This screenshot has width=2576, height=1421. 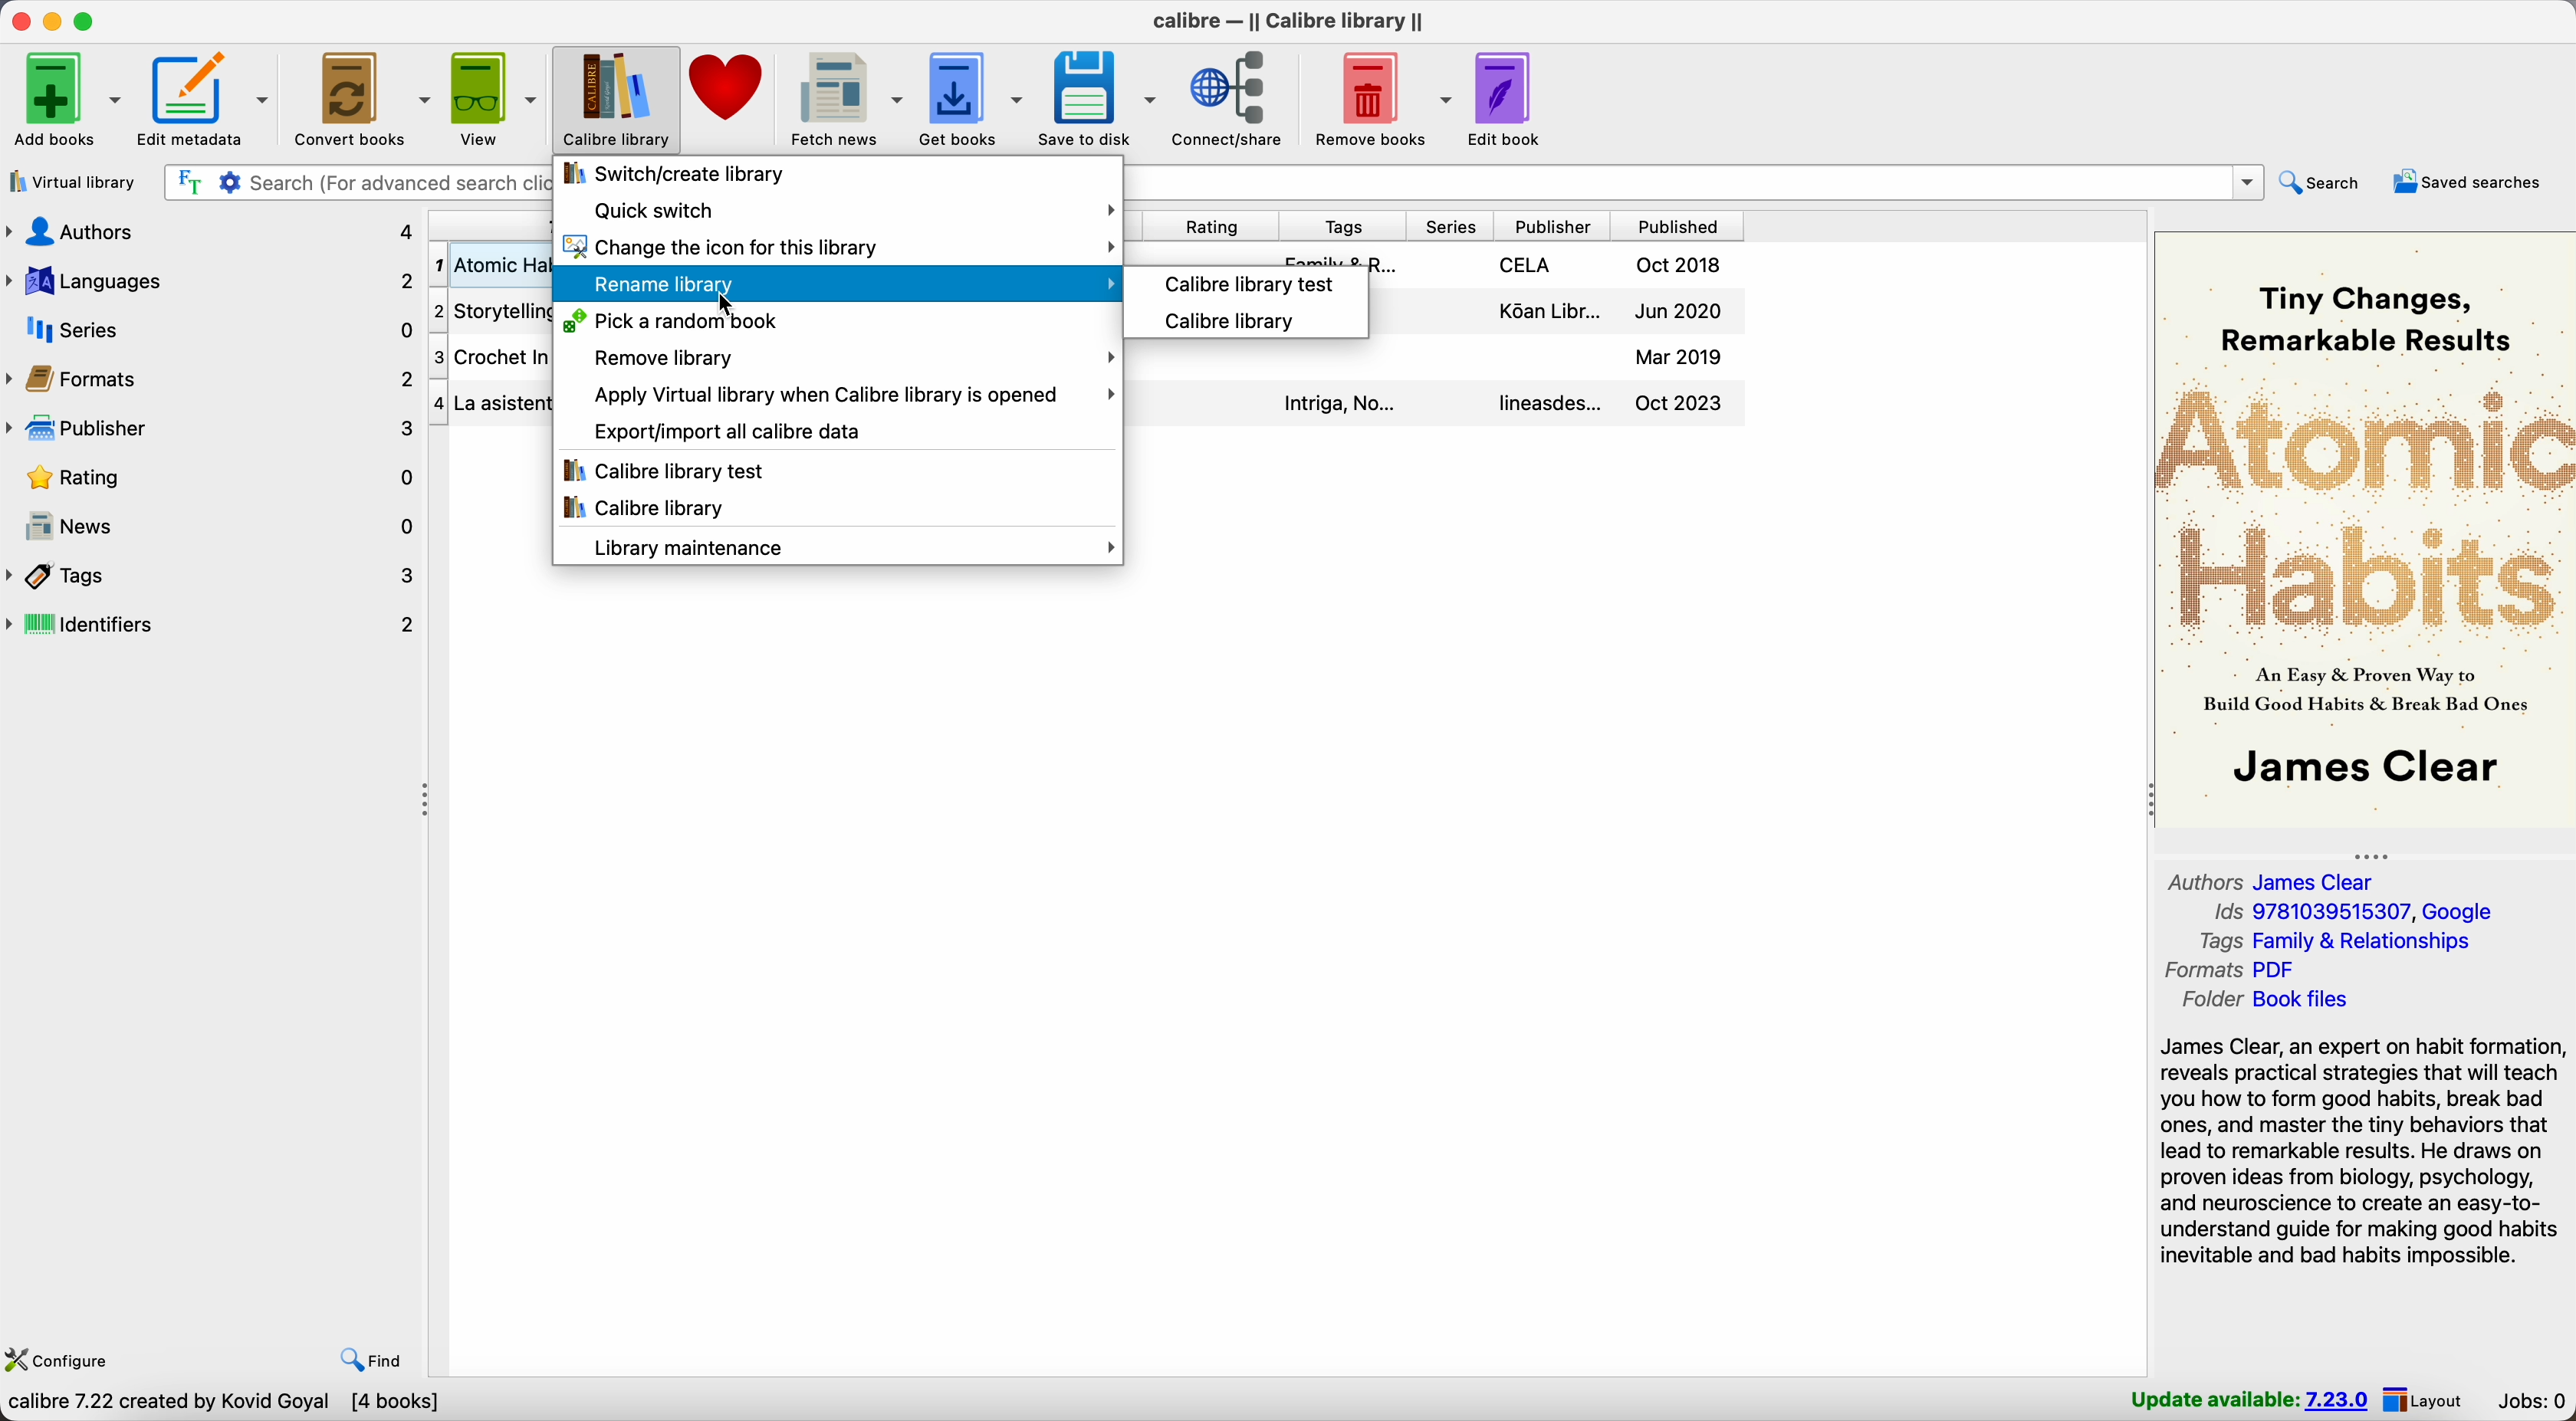 I want to click on formats PDF, so click(x=2230, y=970).